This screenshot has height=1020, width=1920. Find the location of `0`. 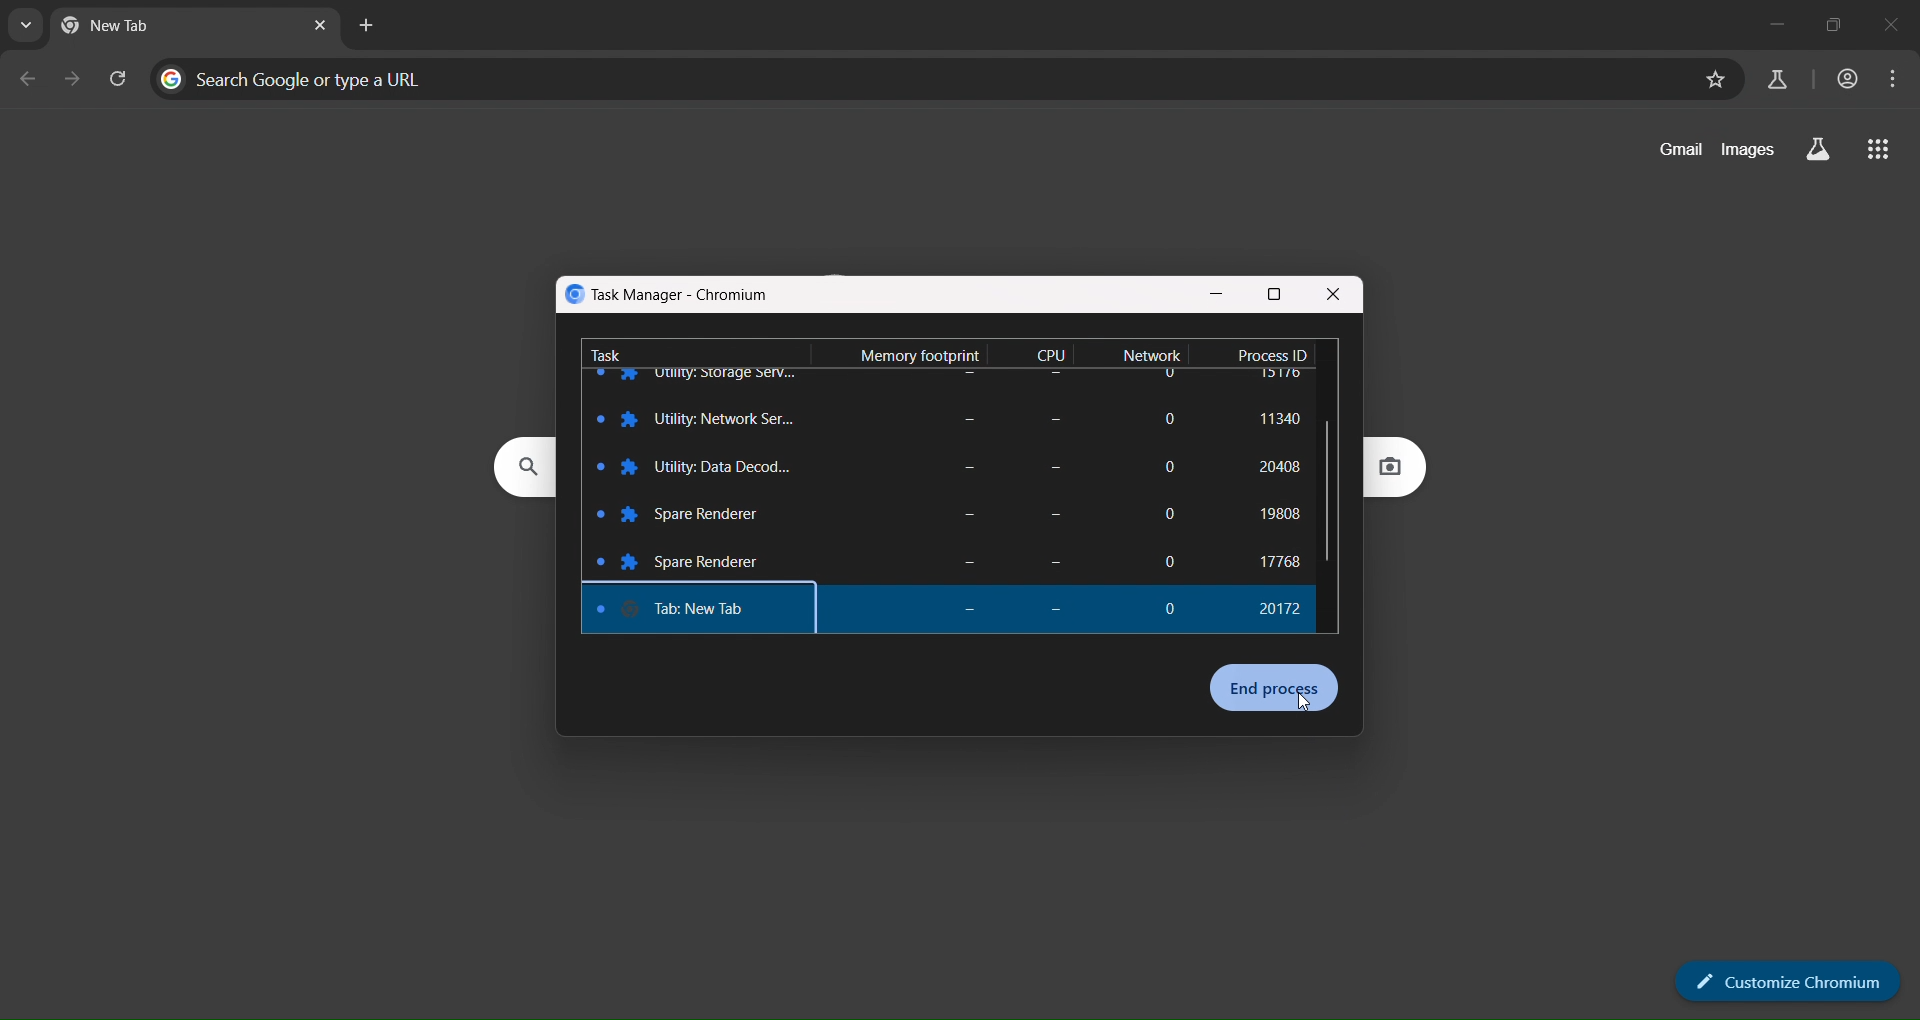

0 is located at coordinates (1169, 560).